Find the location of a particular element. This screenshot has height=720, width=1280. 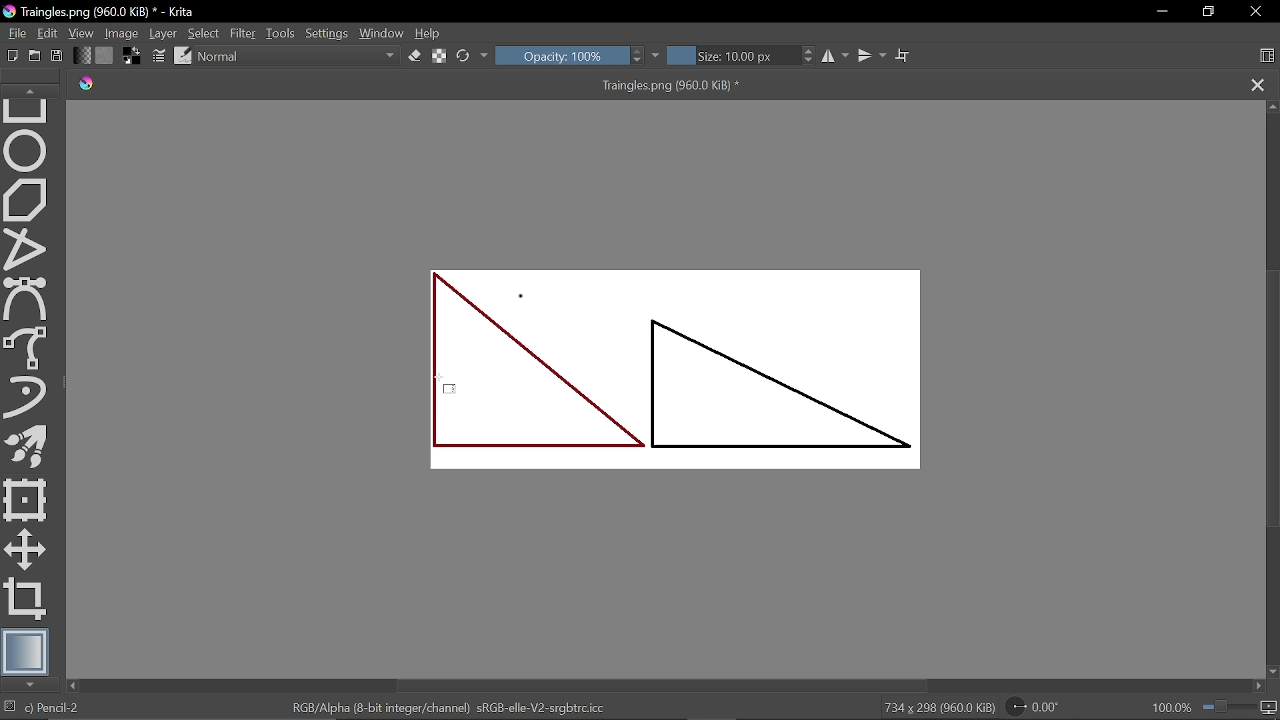

Gradient fill is located at coordinates (82, 54).